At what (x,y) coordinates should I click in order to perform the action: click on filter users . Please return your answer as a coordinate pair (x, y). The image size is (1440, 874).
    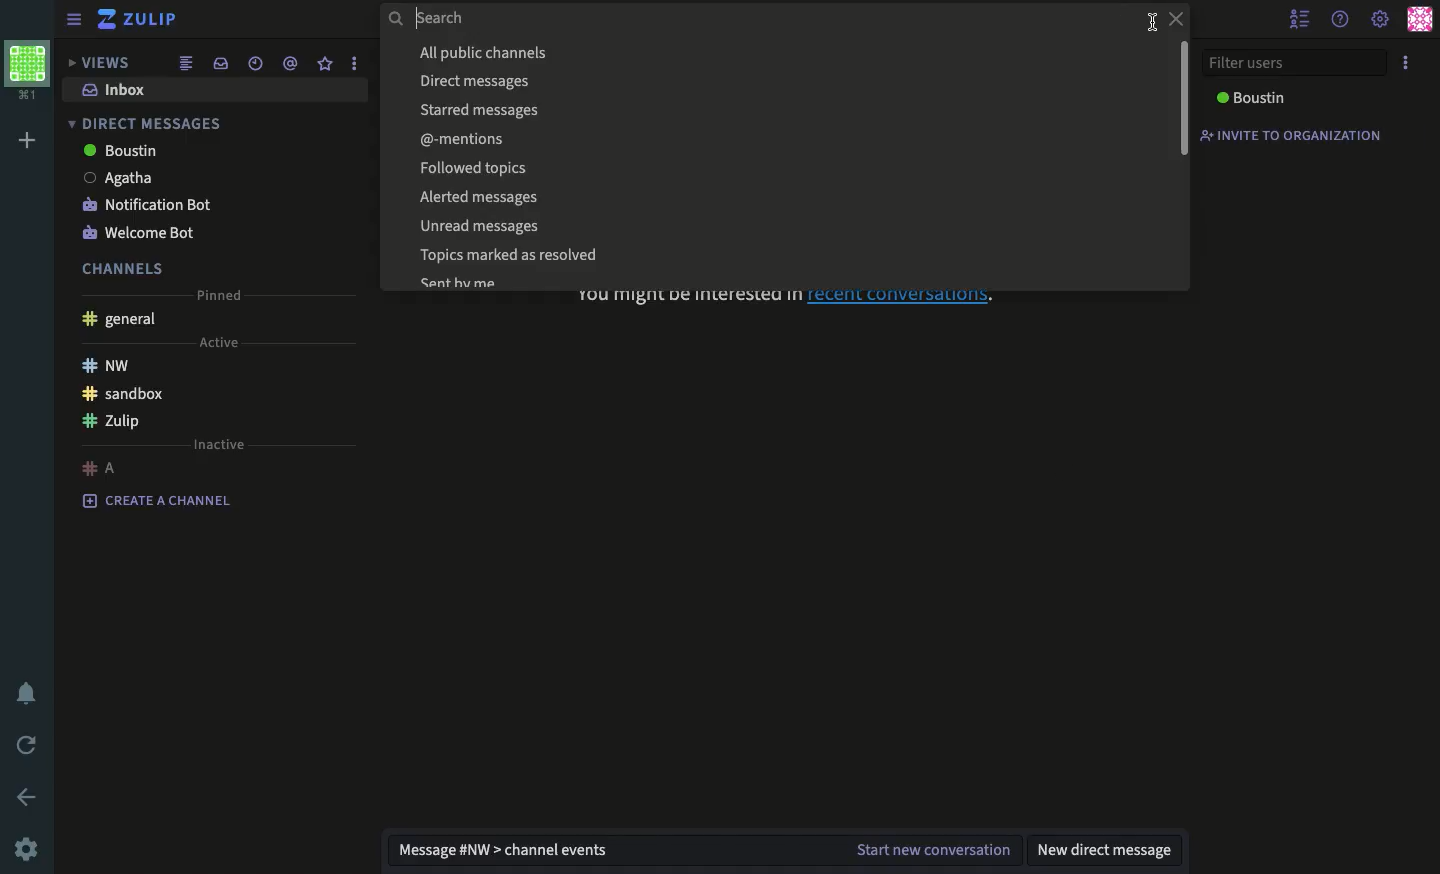
    Looking at the image, I should click on (1295, 61).